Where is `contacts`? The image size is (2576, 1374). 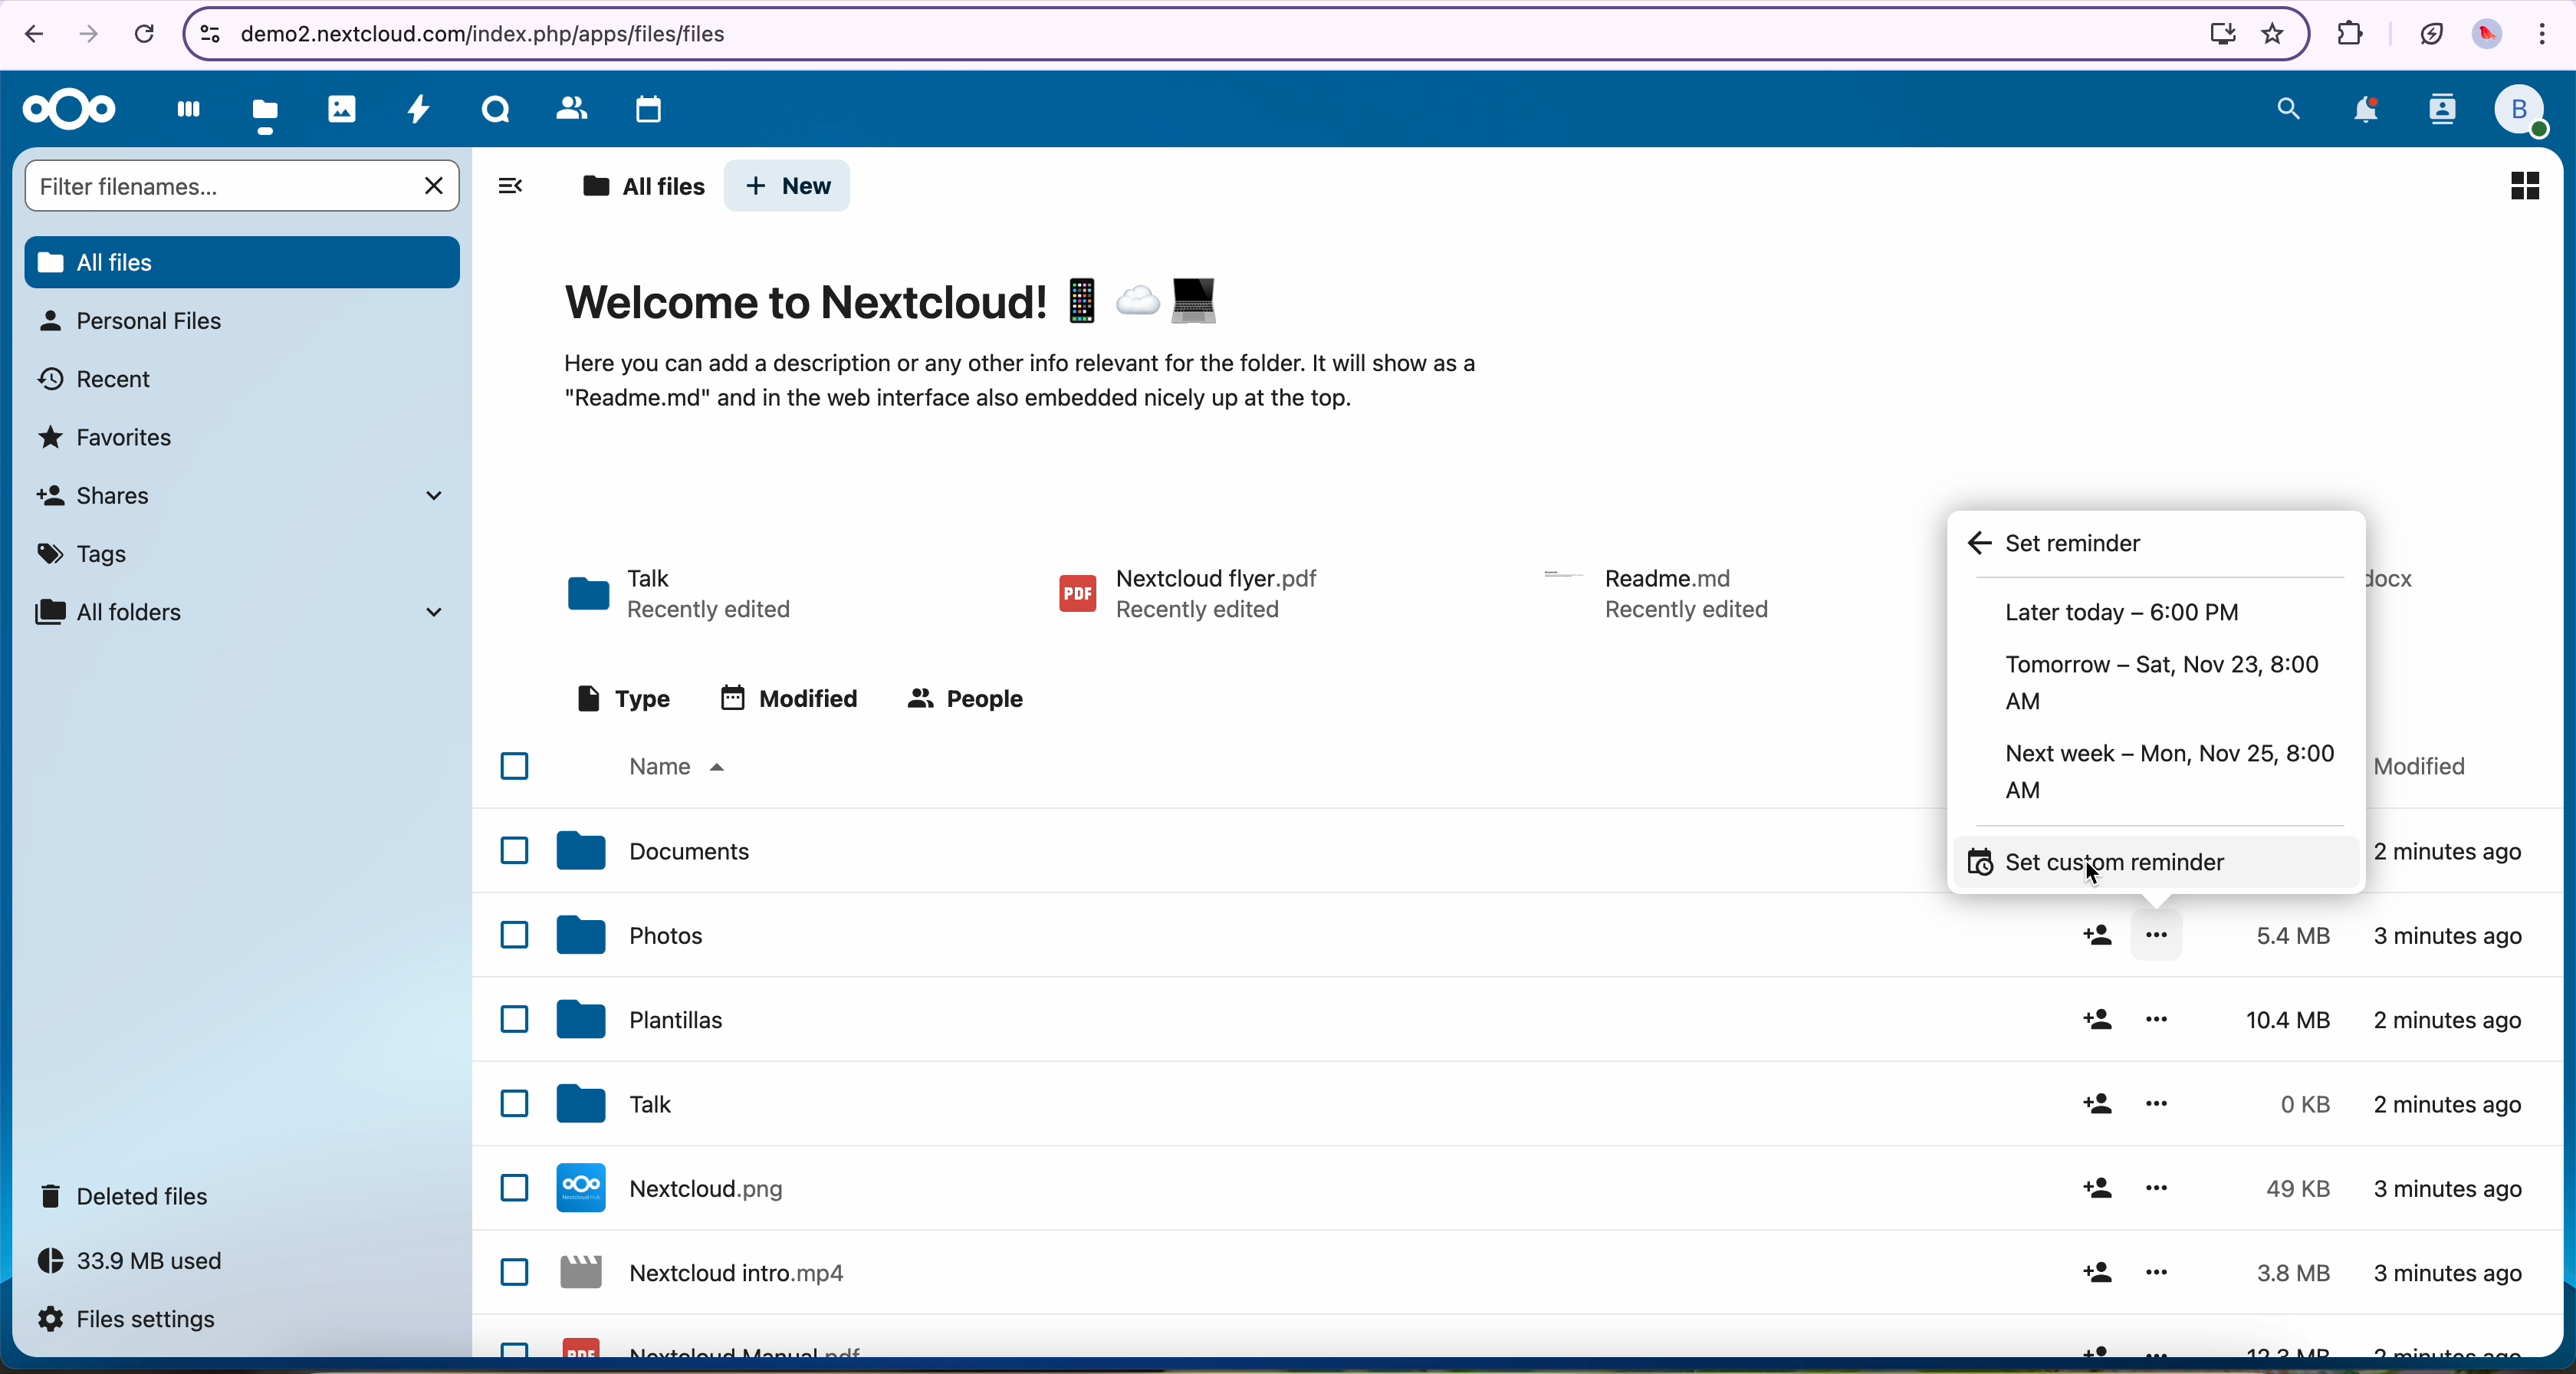 contacts is located at coordinates (565, 107).